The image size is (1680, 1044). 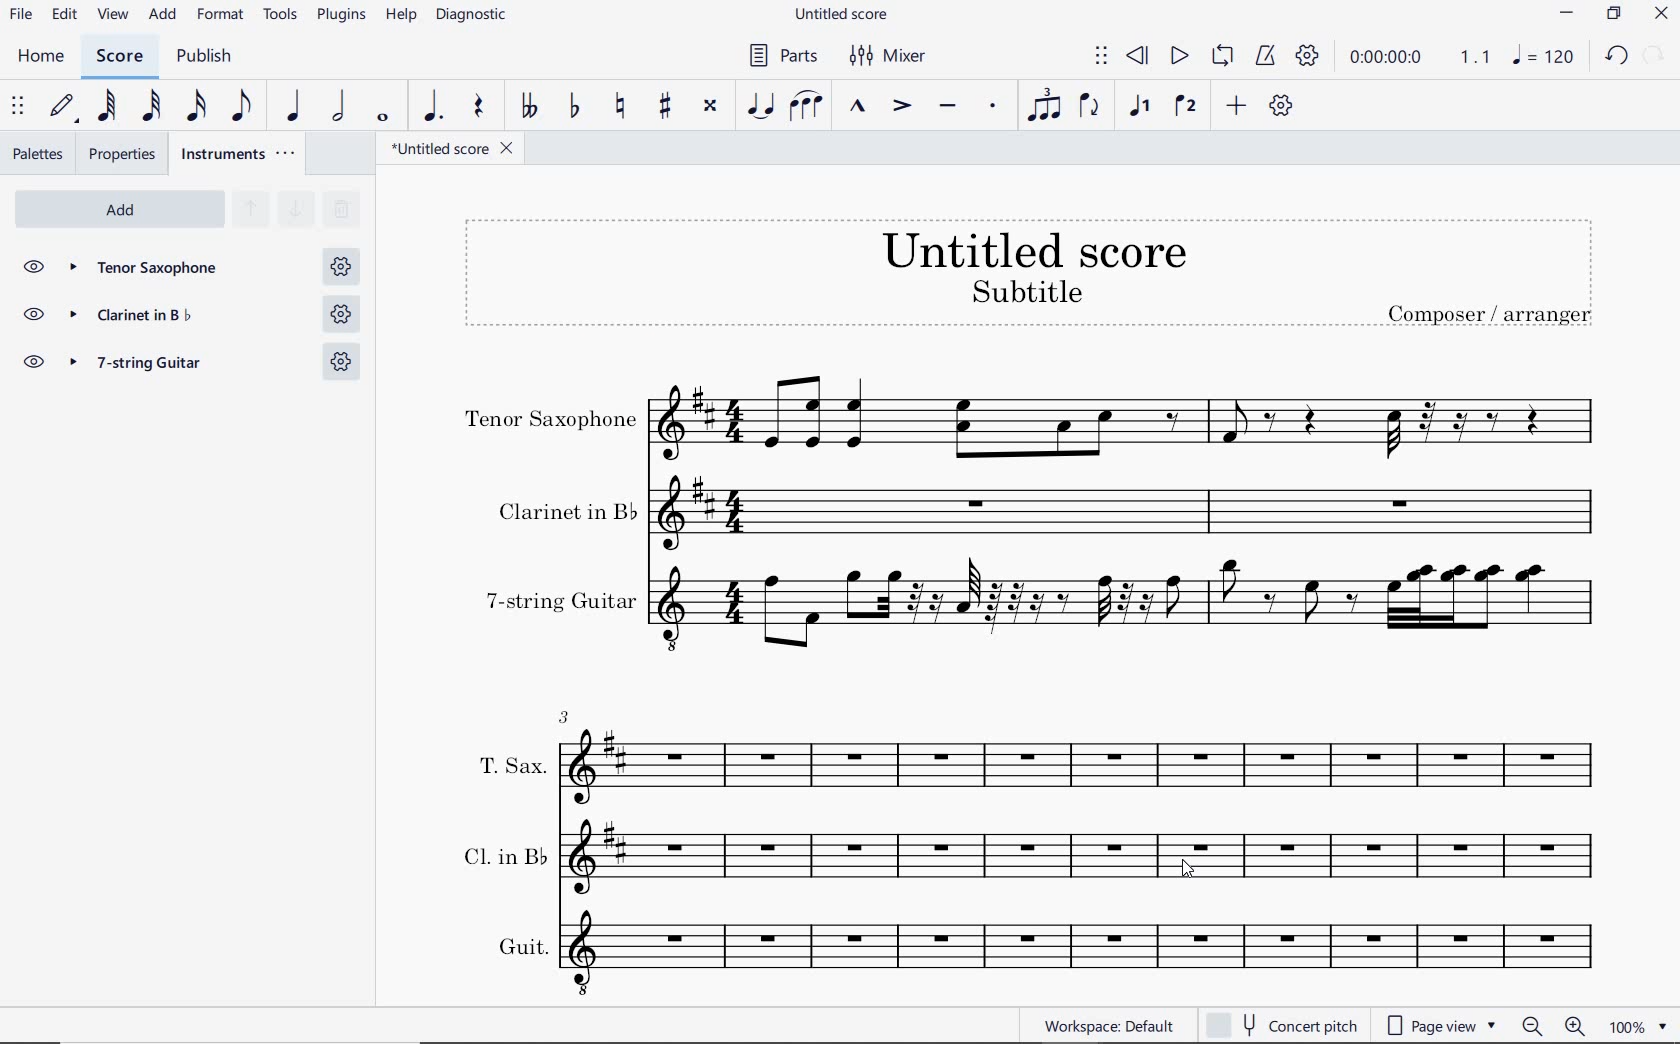 What do you see at coordinates (1220, 57) in the screenshot?
I see `LOOP PLAYBACK` at bounding box center [1220, 57].